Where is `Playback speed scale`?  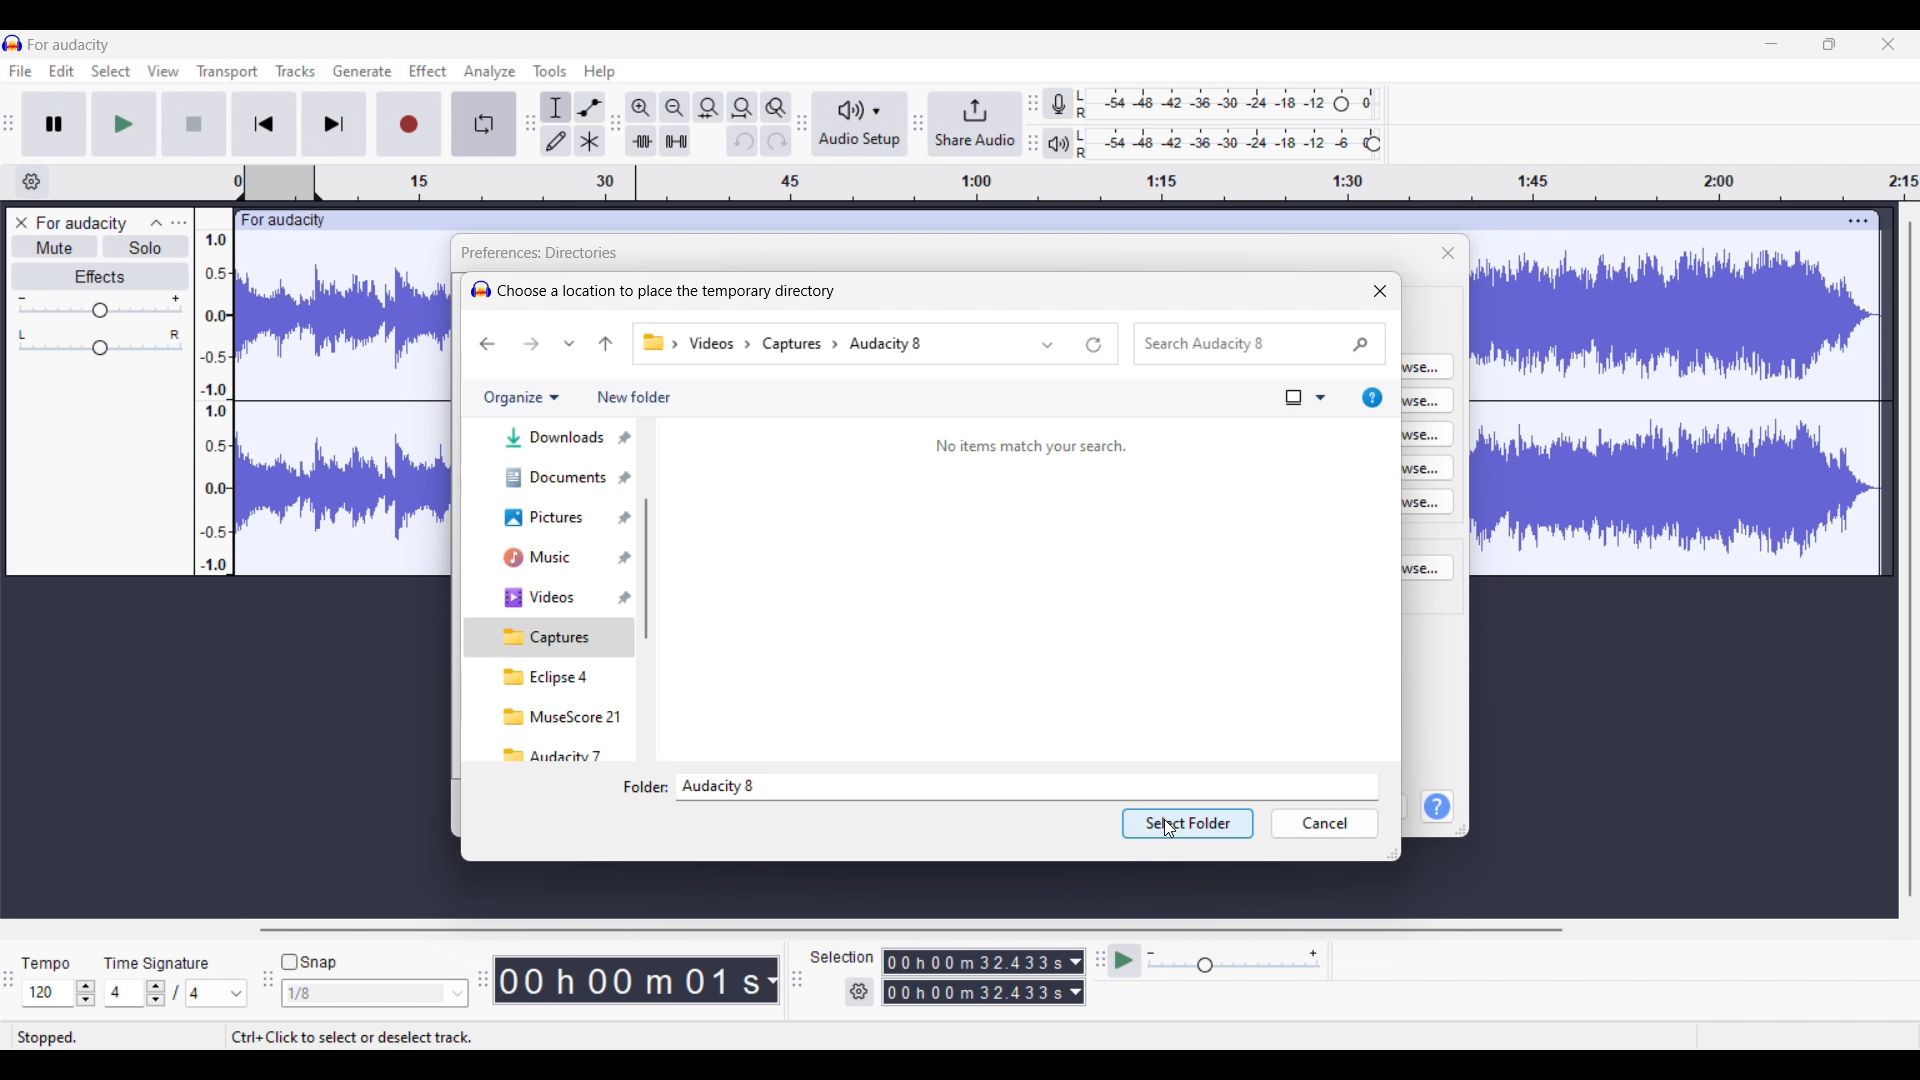 Playback speed scale is located at coordinates (1234, 960).